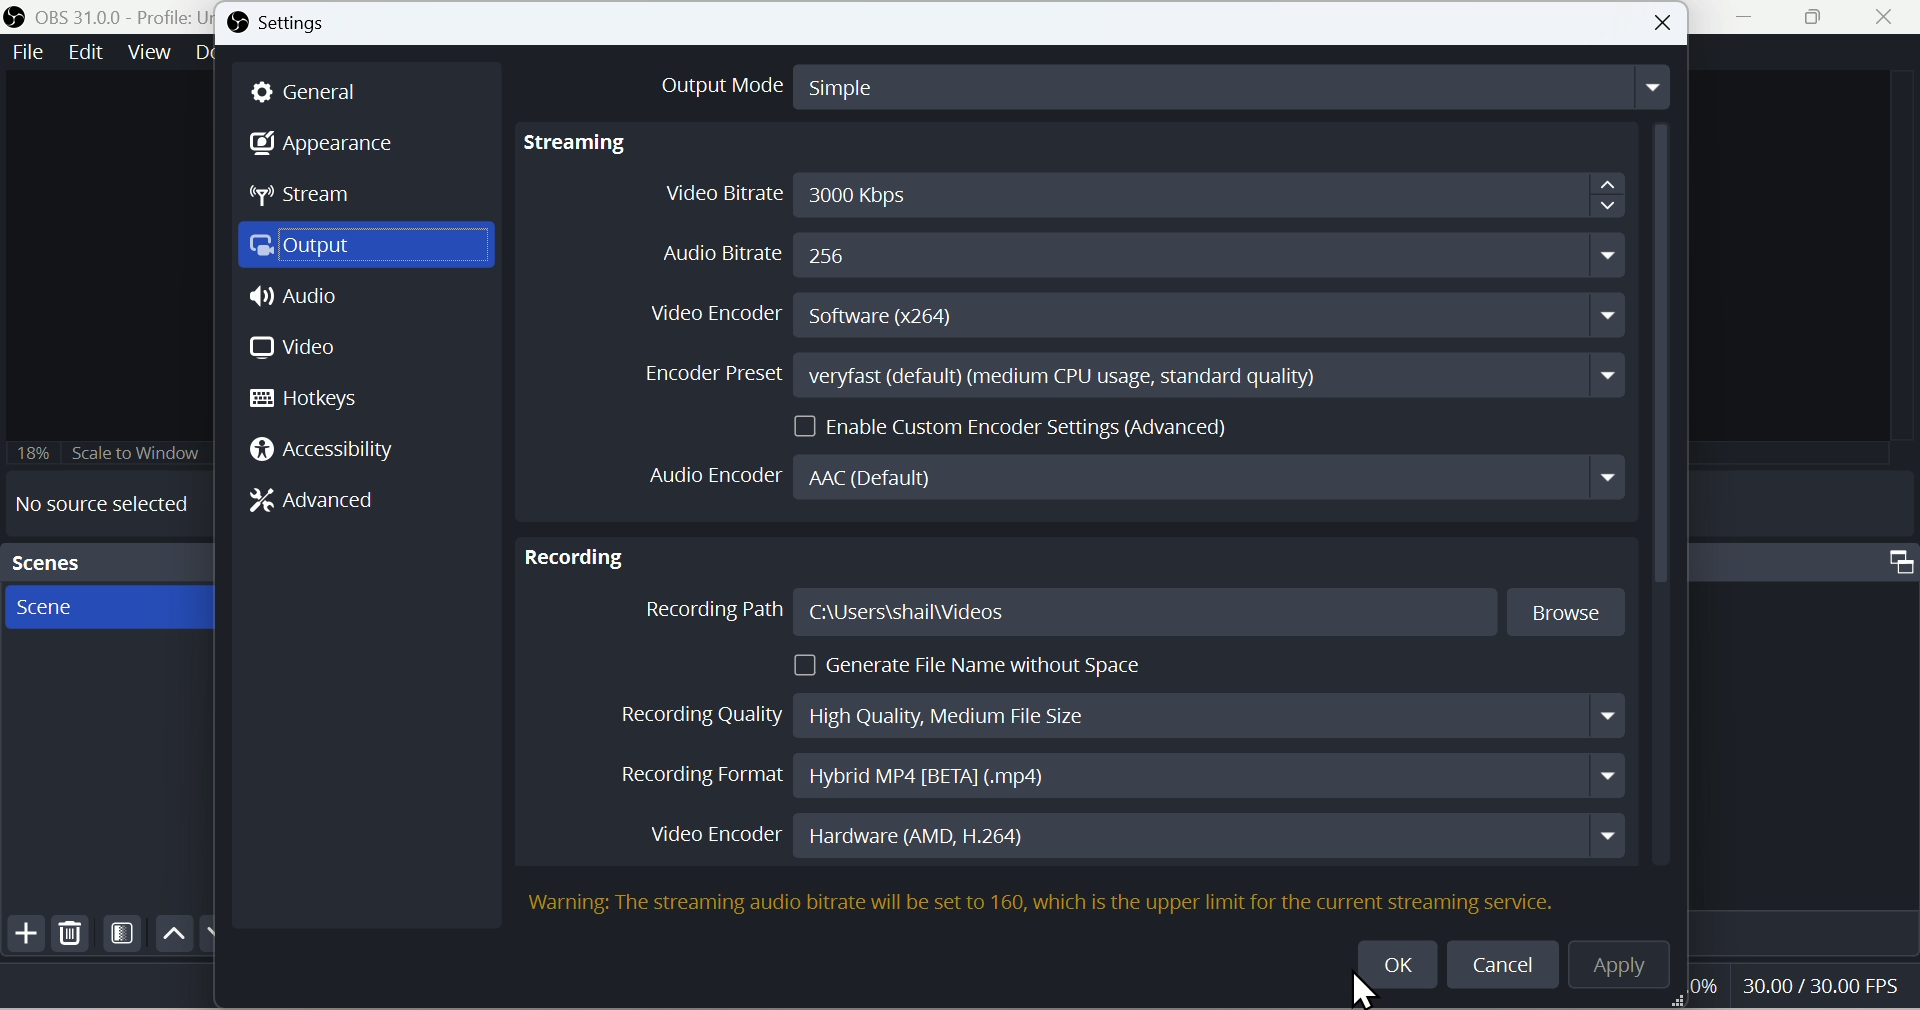 The width and height of the screenshot is (1920, 1010). What do you see at coordinates (1704, 988) in the screenshot?
I see `0%` at bounding box center [1704, 988].